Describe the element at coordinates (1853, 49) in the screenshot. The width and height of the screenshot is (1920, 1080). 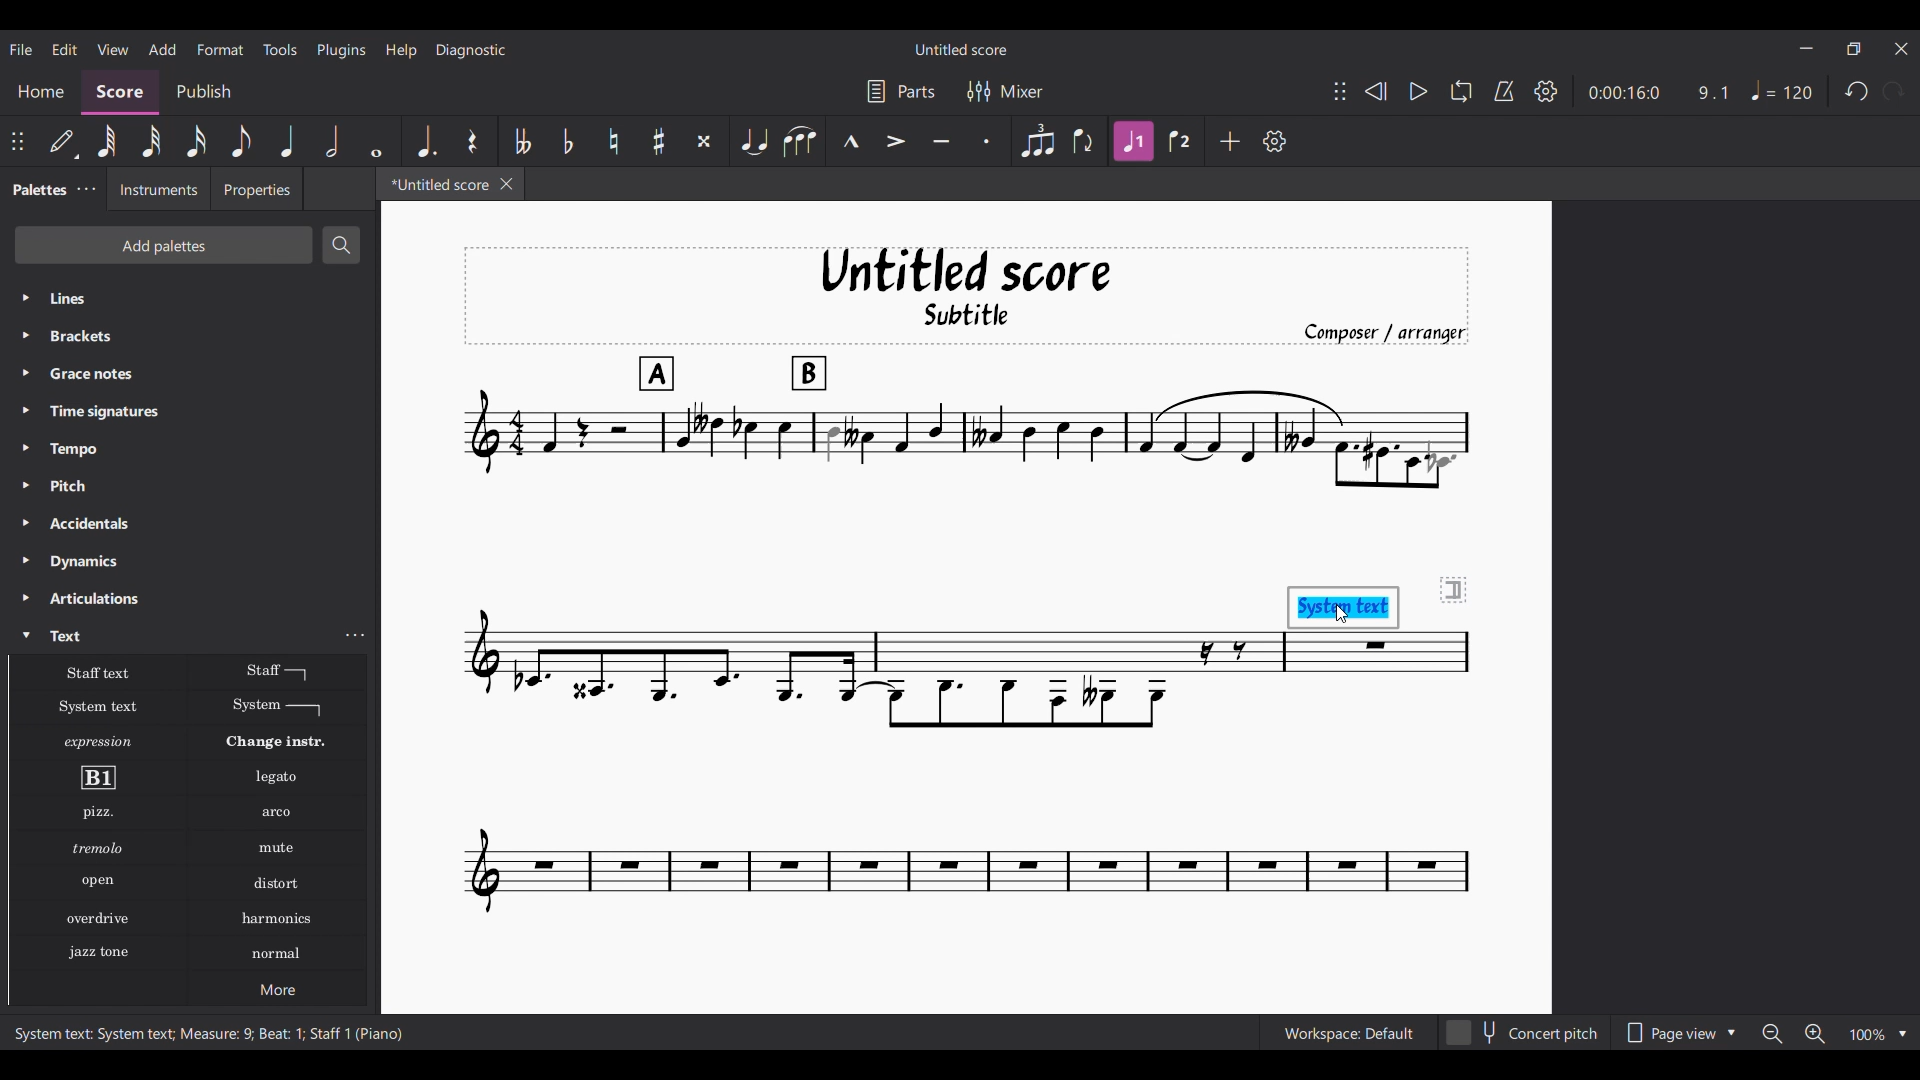
I see `Show in smaller tab` at that location.